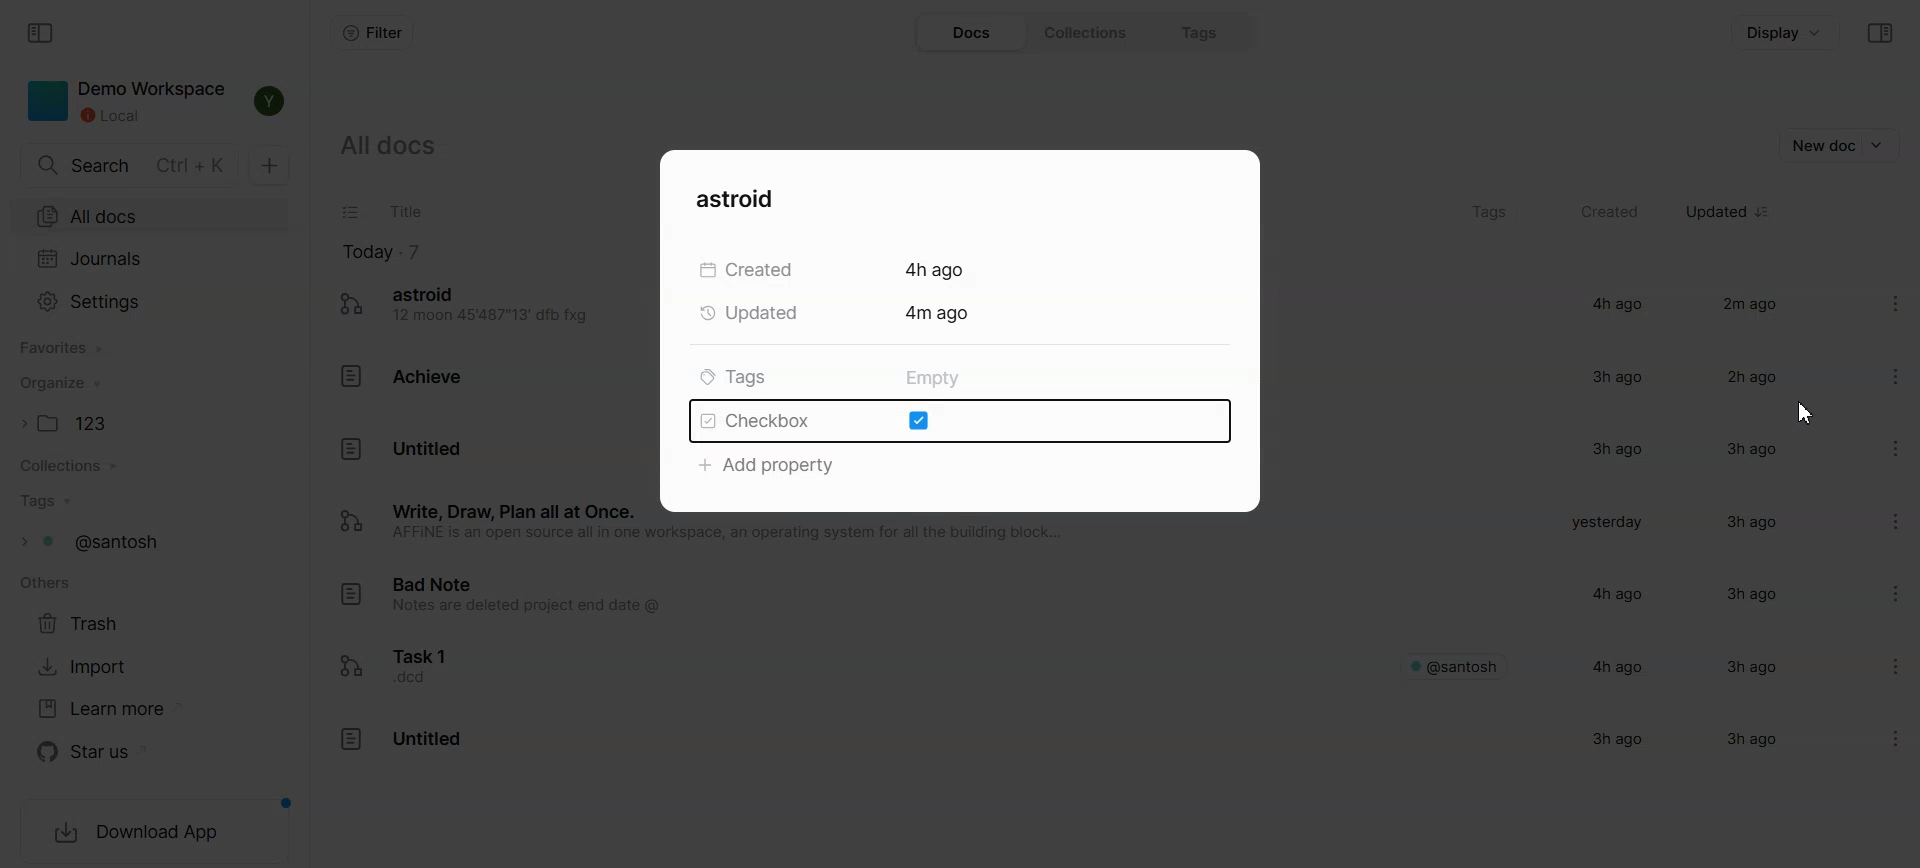  What do you see at coordinates (151, 384) in the screenshot?
I see `Organize` at bounding box center [151, 384].